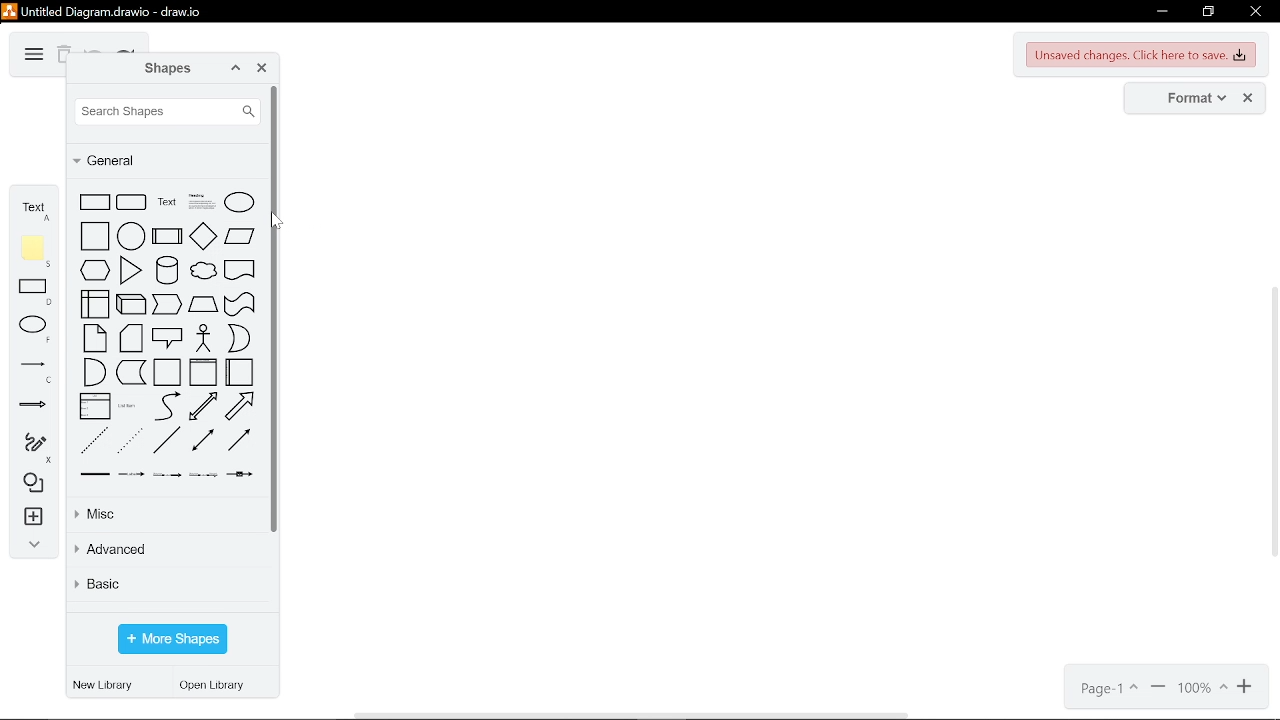  Describe the element at coordinates (95, 474) in the screenshot. I see `link` at that location.